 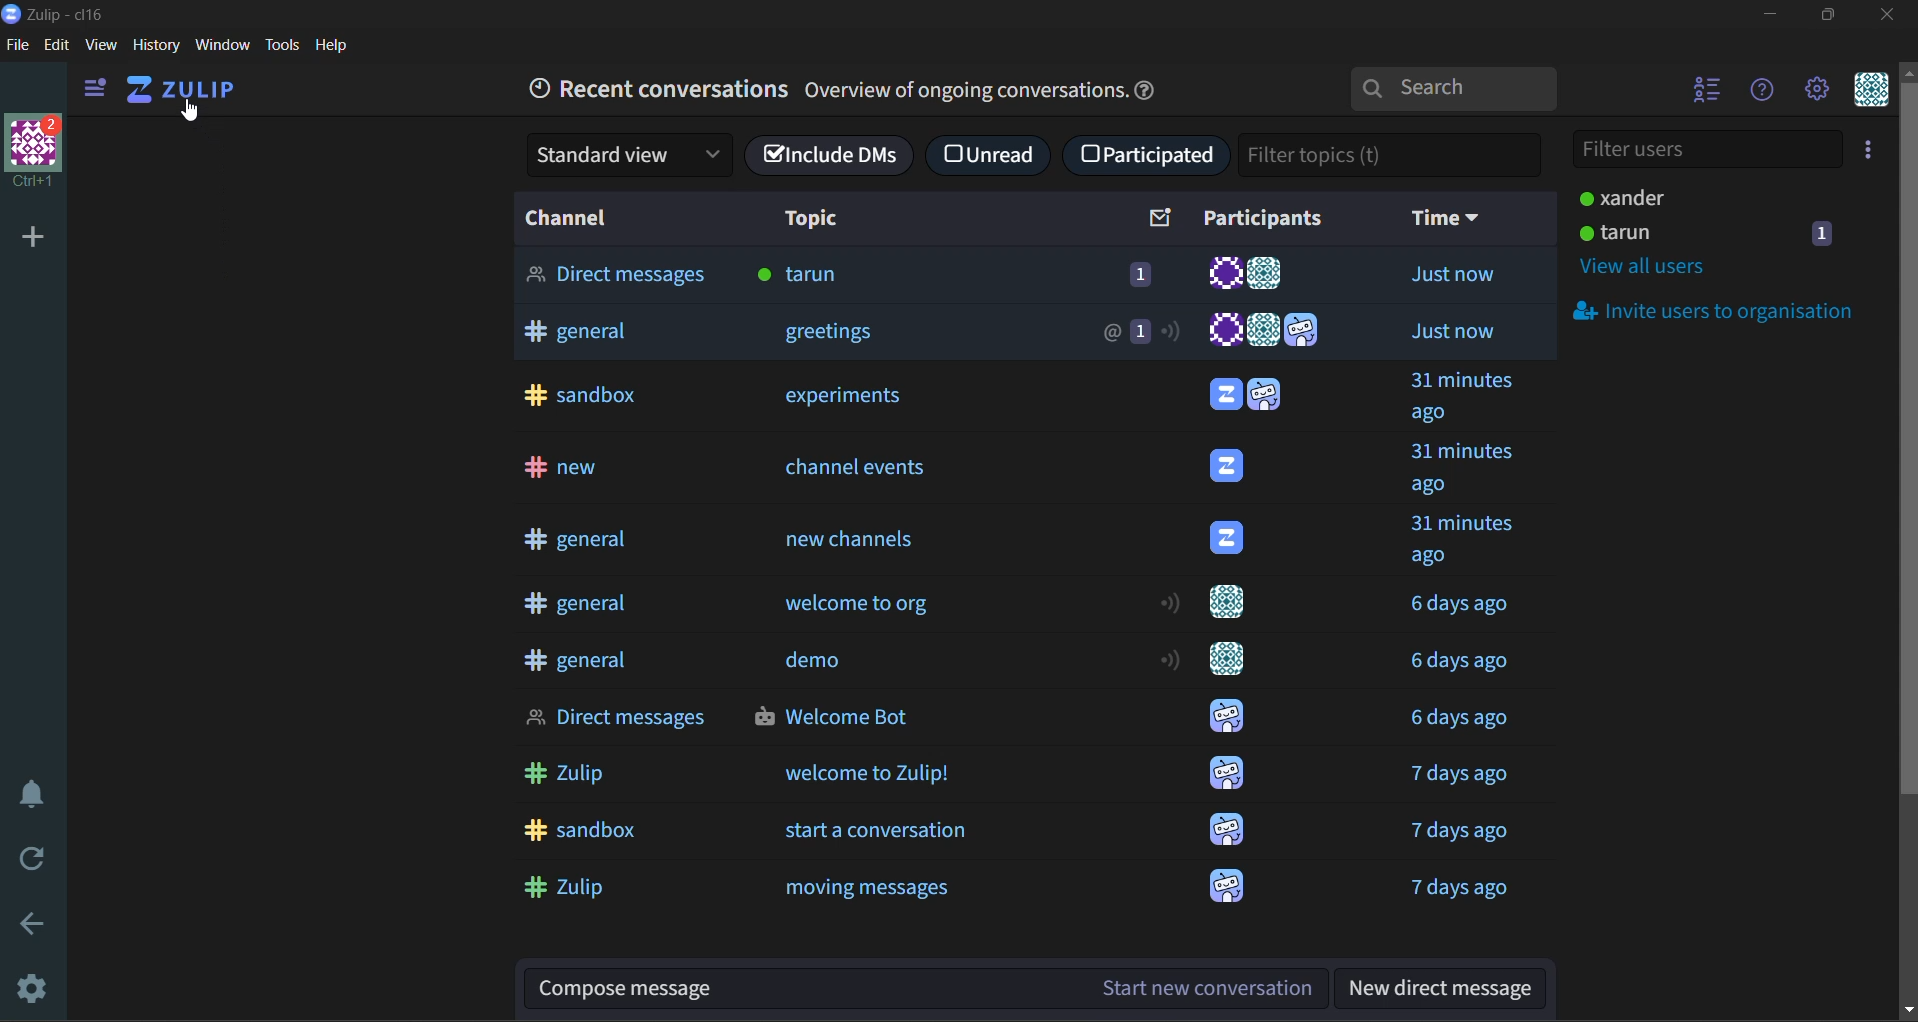 I want to click on reload, so click(x=34, y=855).